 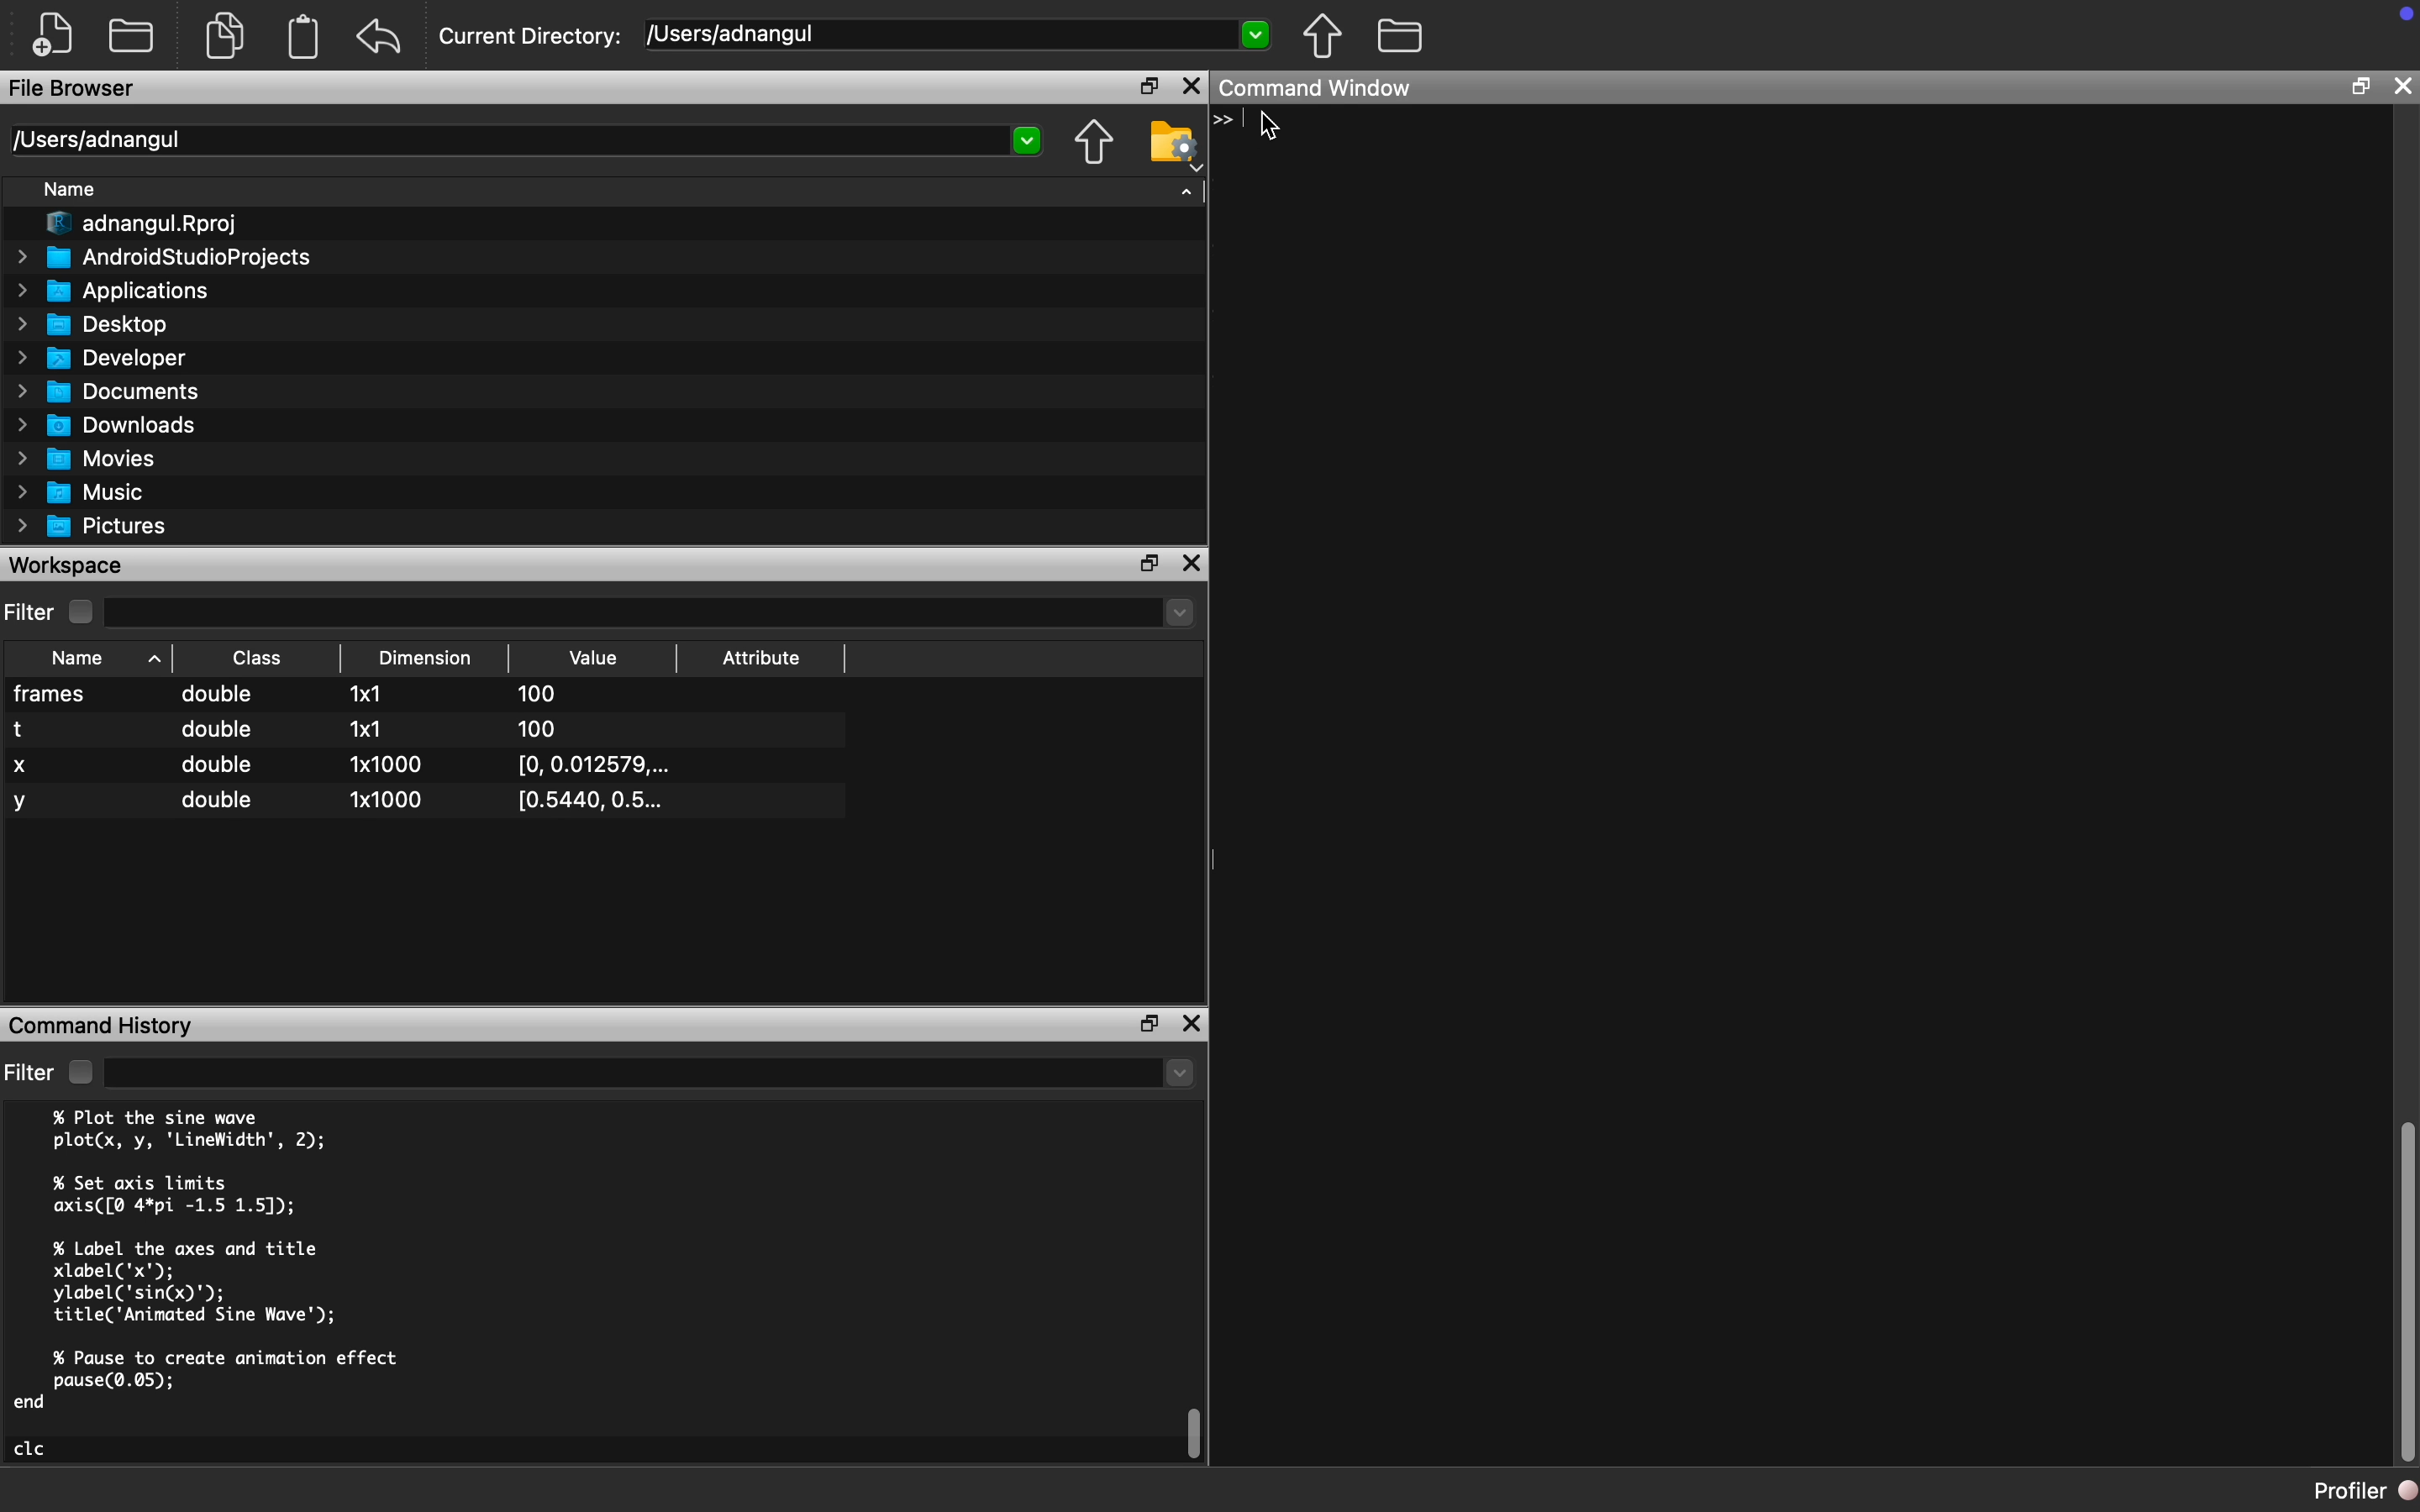 What do you see at coordinates (33, 1450) in the screenshot?
I see `clc` at bounding box center [33, 1450].